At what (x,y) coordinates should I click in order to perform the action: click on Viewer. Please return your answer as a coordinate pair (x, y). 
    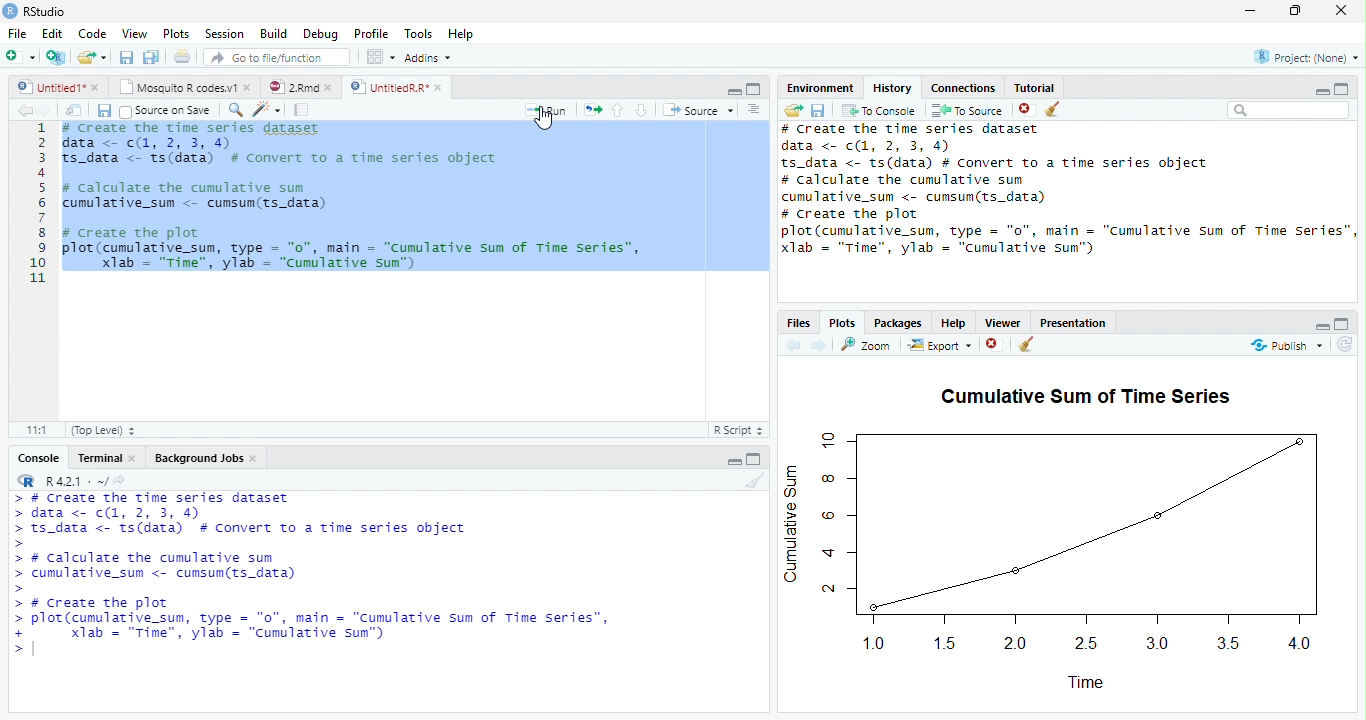
    Looking at the image, I should click on (1001, 325).